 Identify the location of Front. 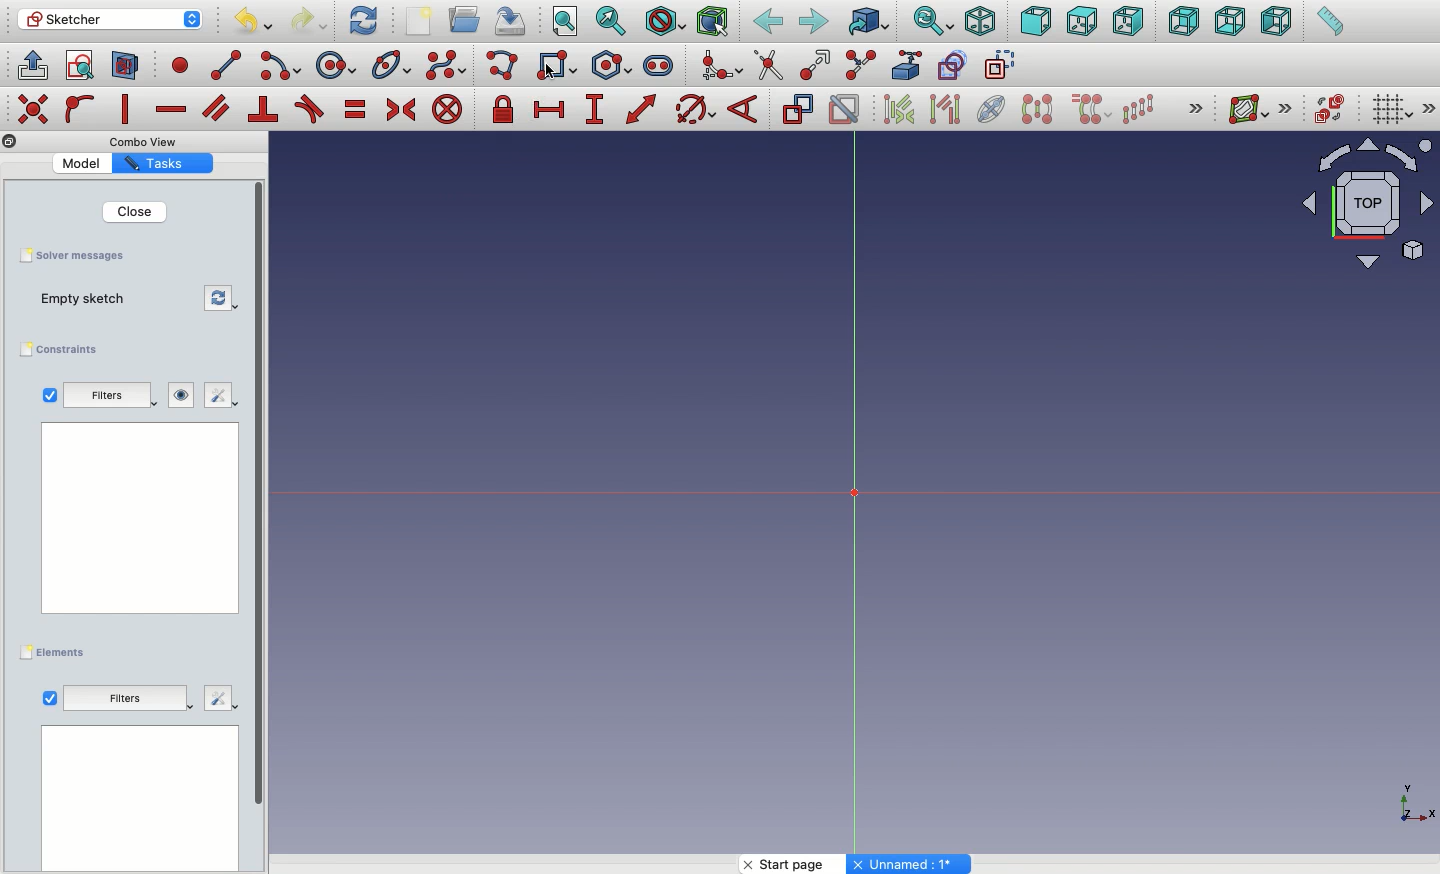
(1036, 23).